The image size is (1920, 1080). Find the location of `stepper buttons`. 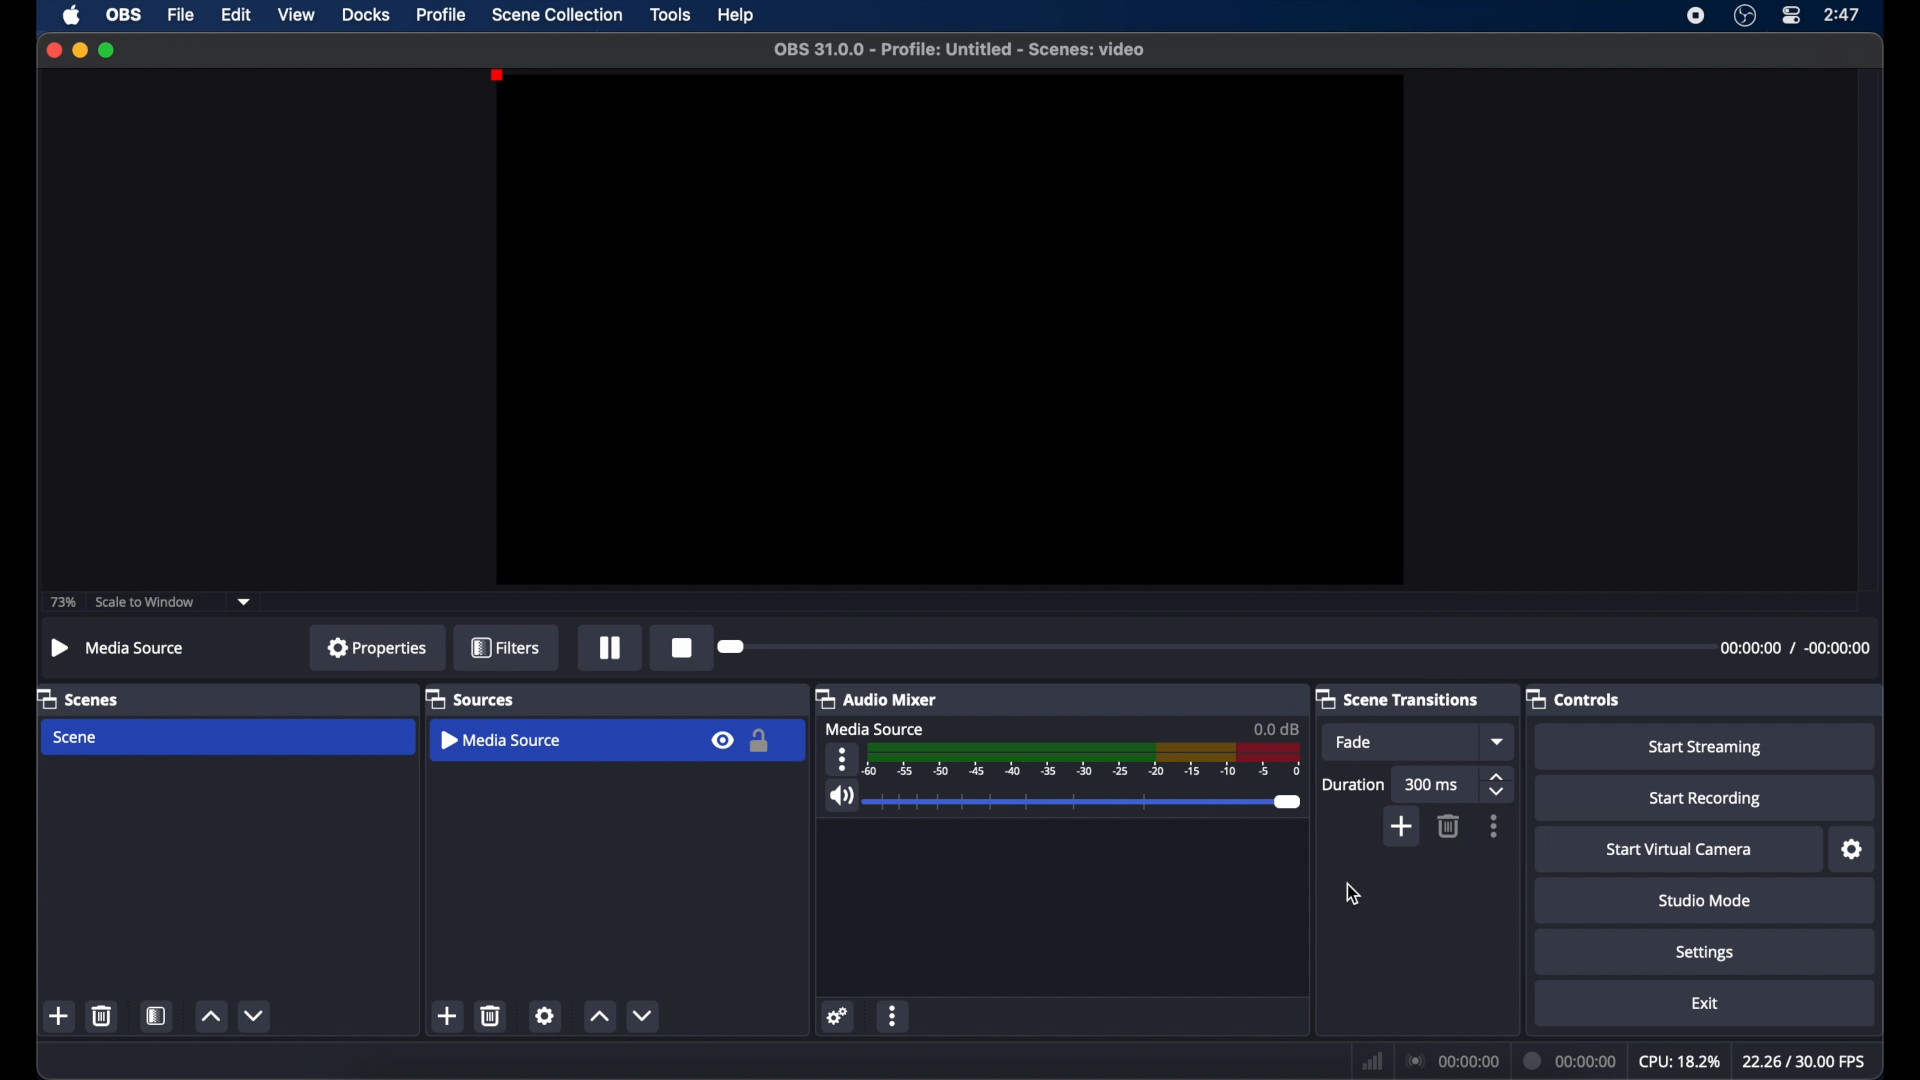

stepper buttons is located at coordinates (1499, 784).